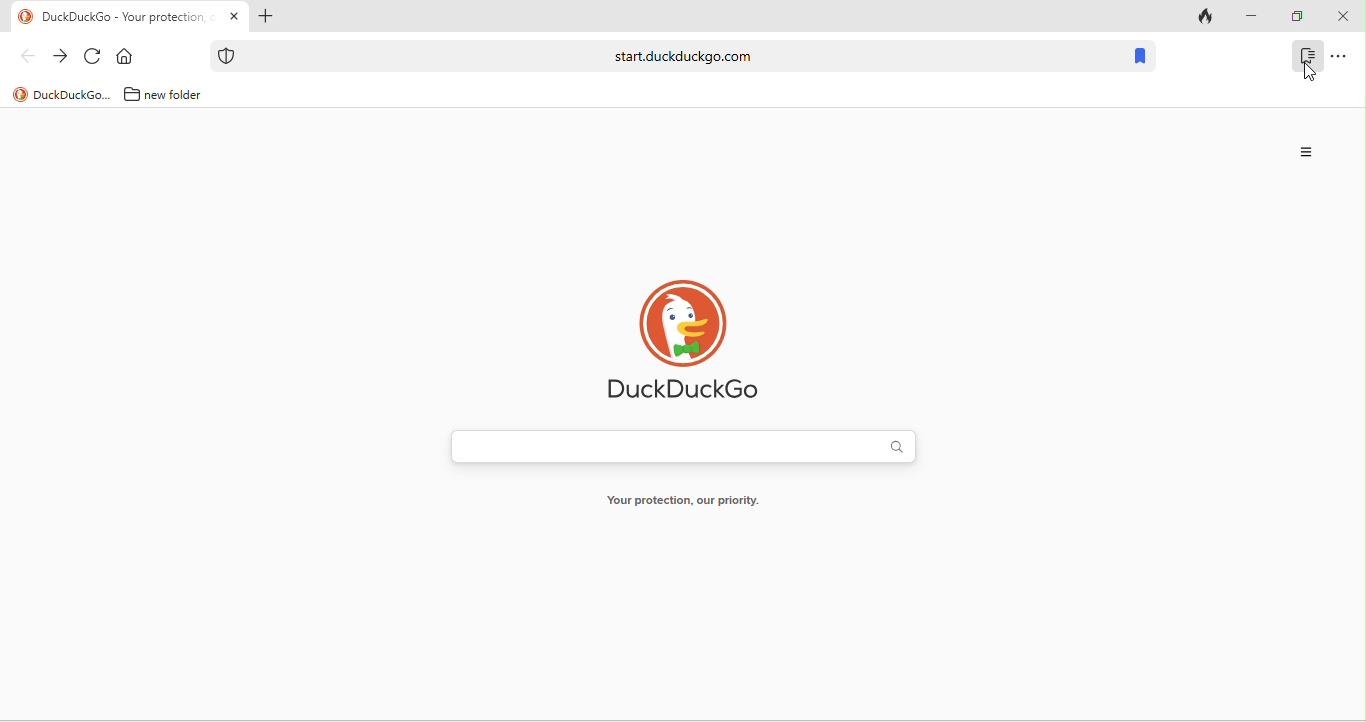  Describe the element at coordinates (682, 504) in the screenshot. I see `Your protection, our priority.` at that location.